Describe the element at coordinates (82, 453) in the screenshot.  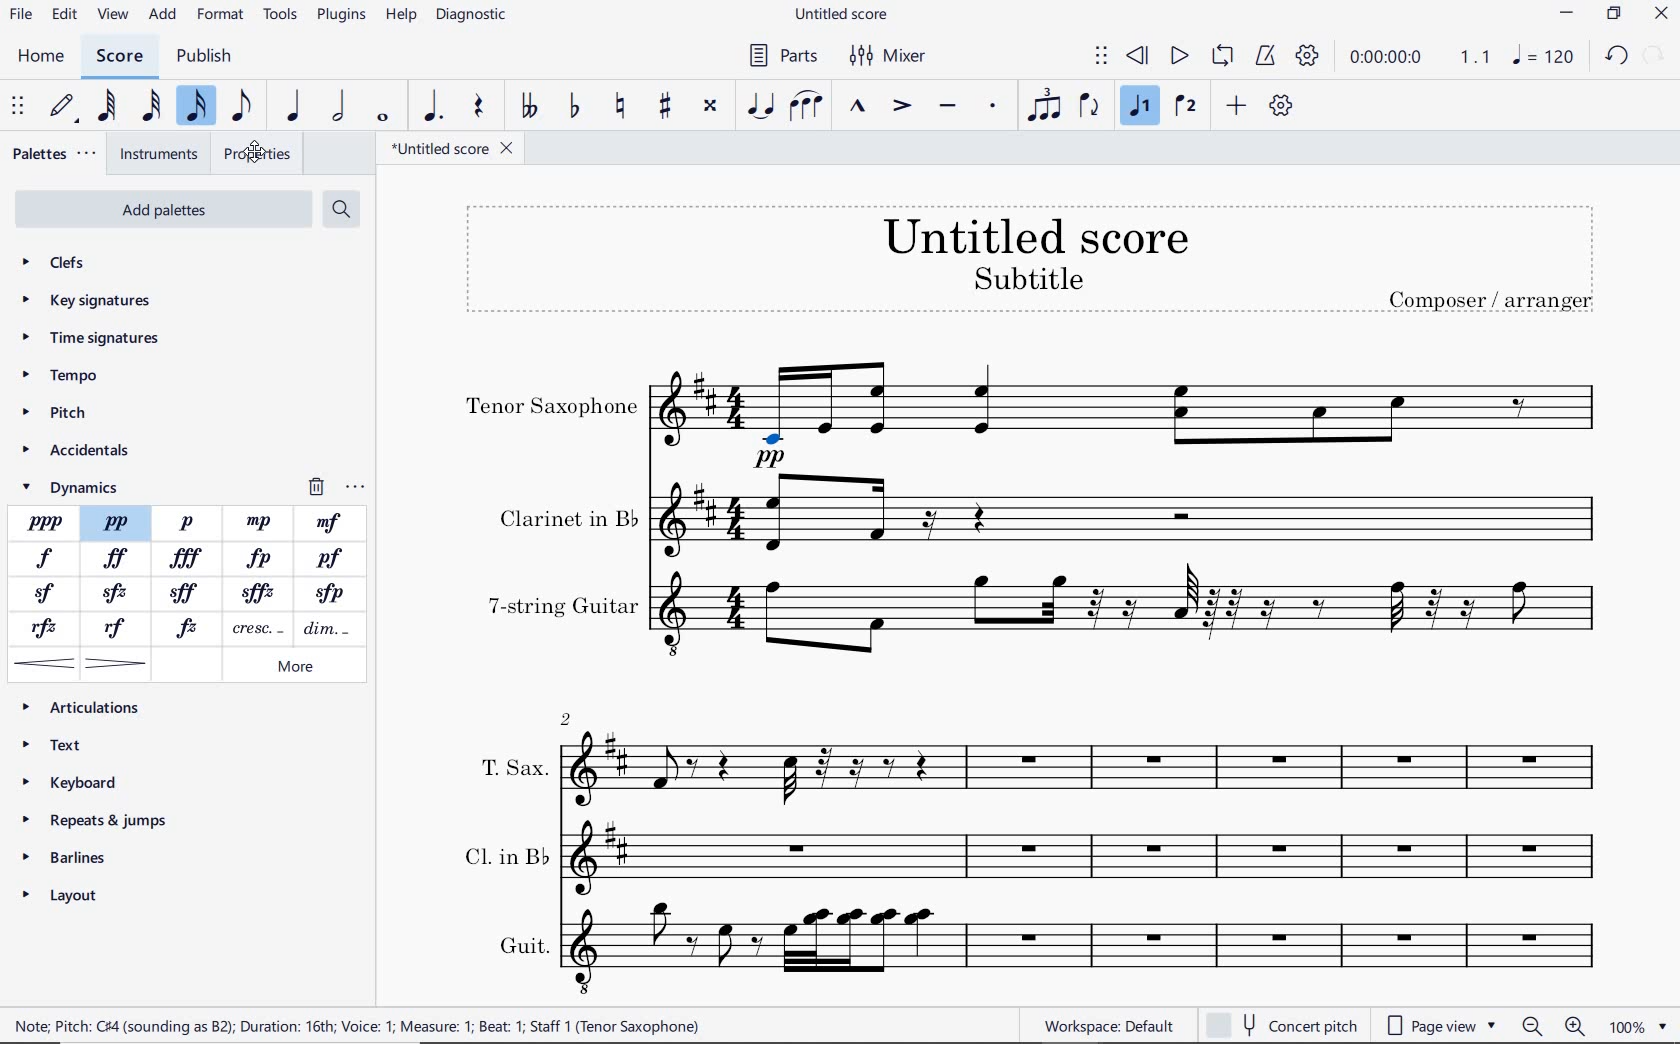
I see `accidentals` at that location.